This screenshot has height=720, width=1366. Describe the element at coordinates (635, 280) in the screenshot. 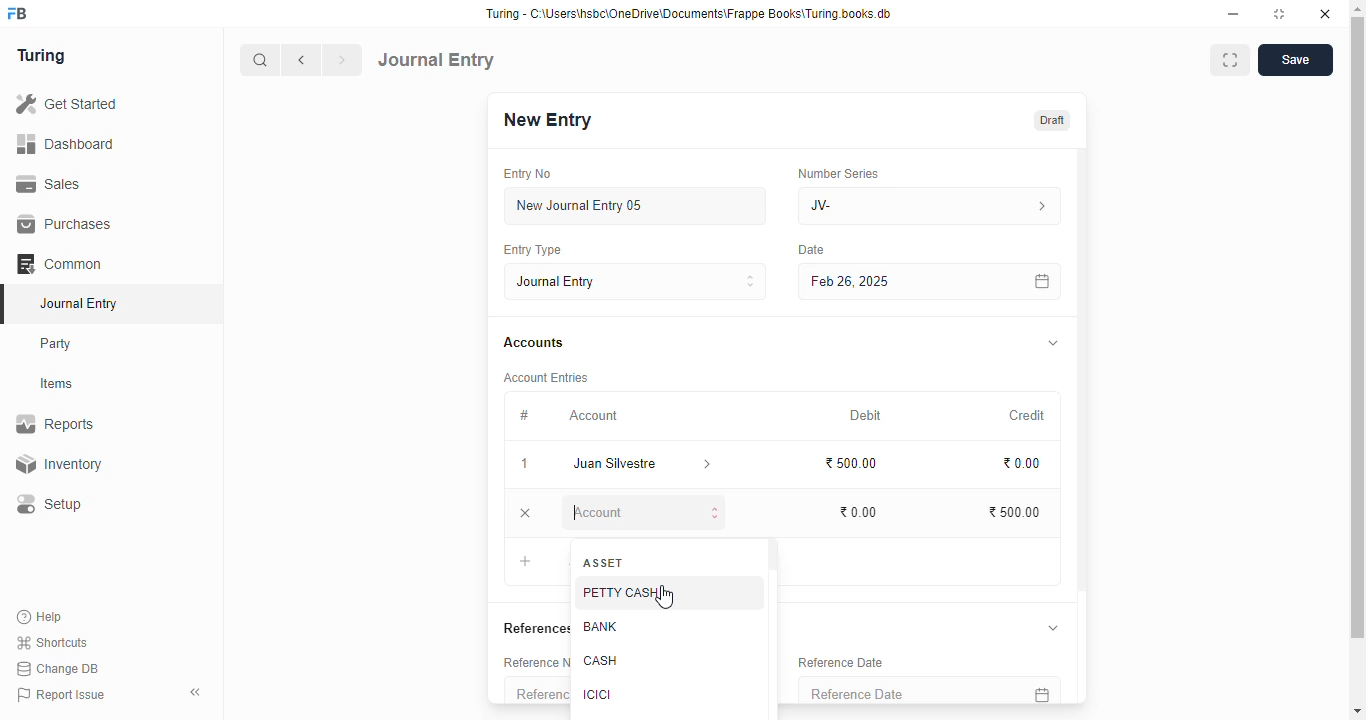

I see `journal entry` at that location.